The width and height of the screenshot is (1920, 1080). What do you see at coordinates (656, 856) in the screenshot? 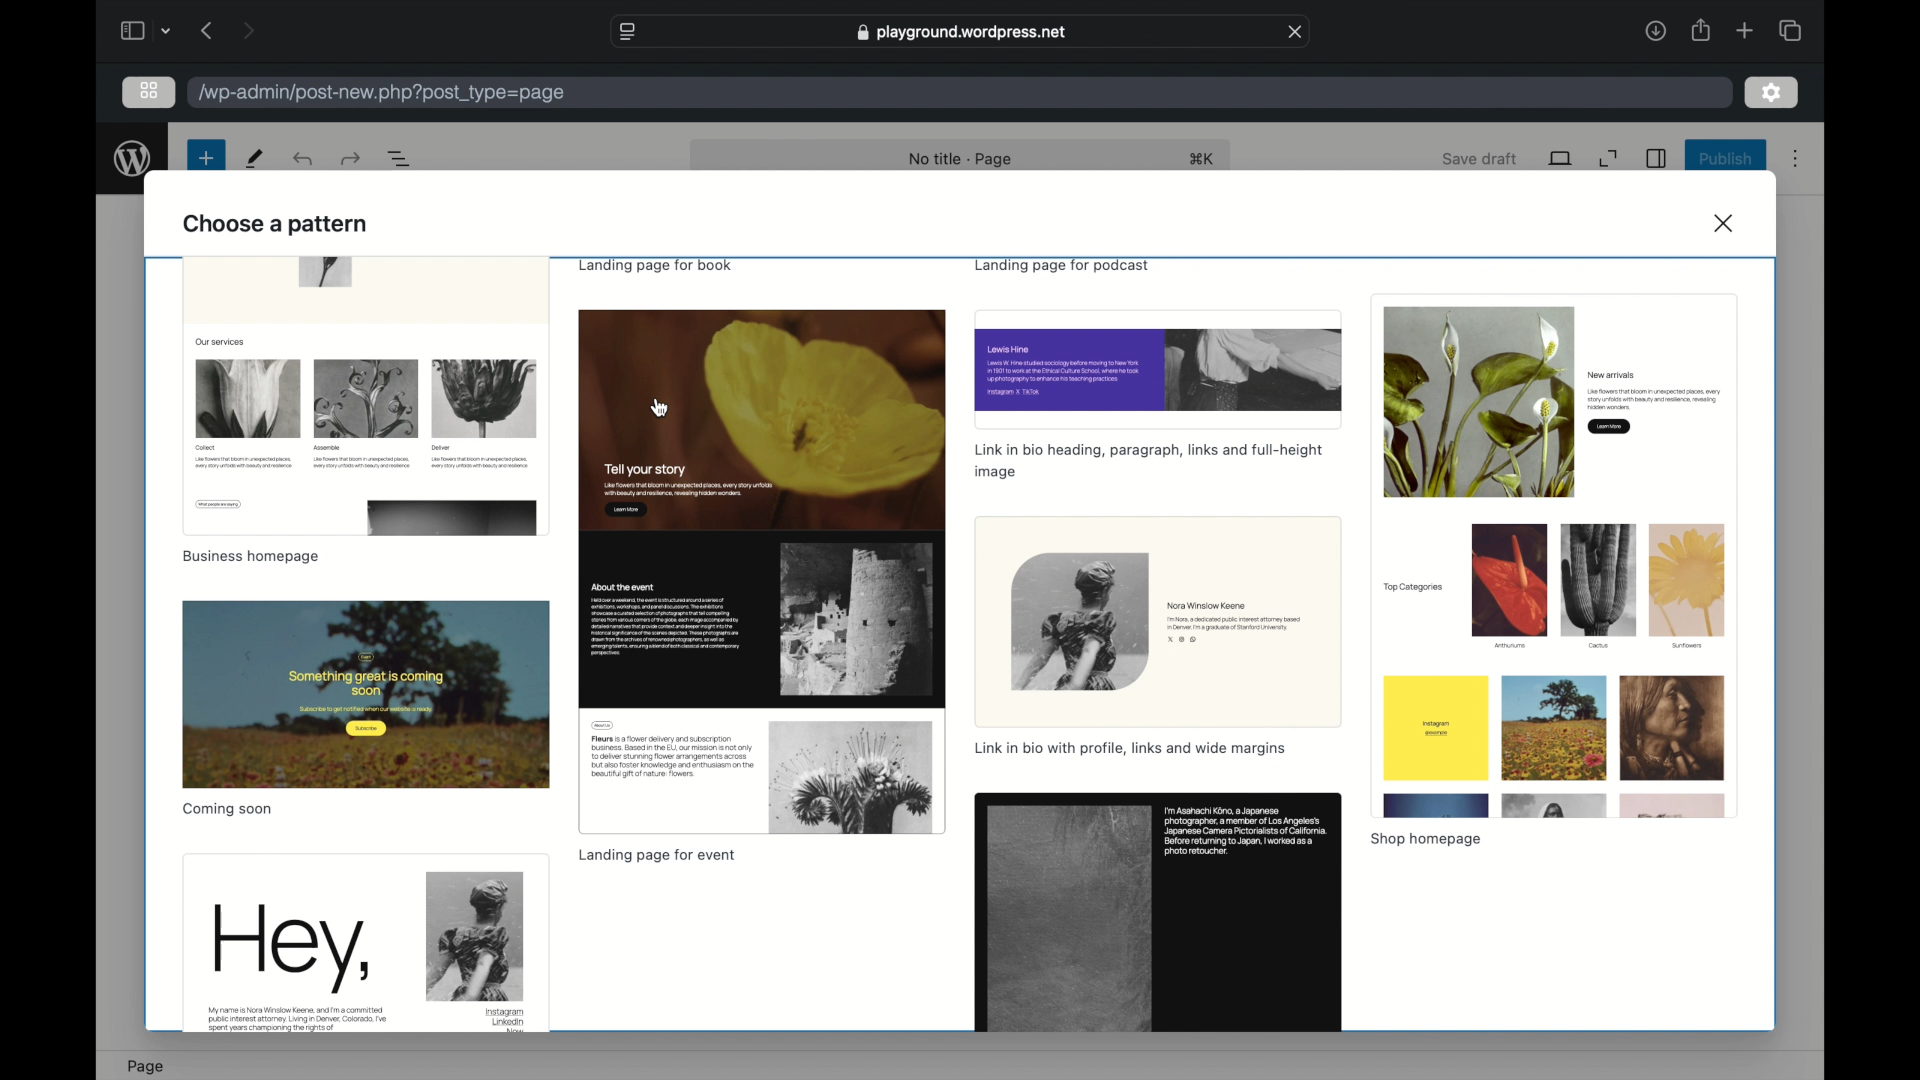
I see `landing page for event` at bounding box center [656, 856].